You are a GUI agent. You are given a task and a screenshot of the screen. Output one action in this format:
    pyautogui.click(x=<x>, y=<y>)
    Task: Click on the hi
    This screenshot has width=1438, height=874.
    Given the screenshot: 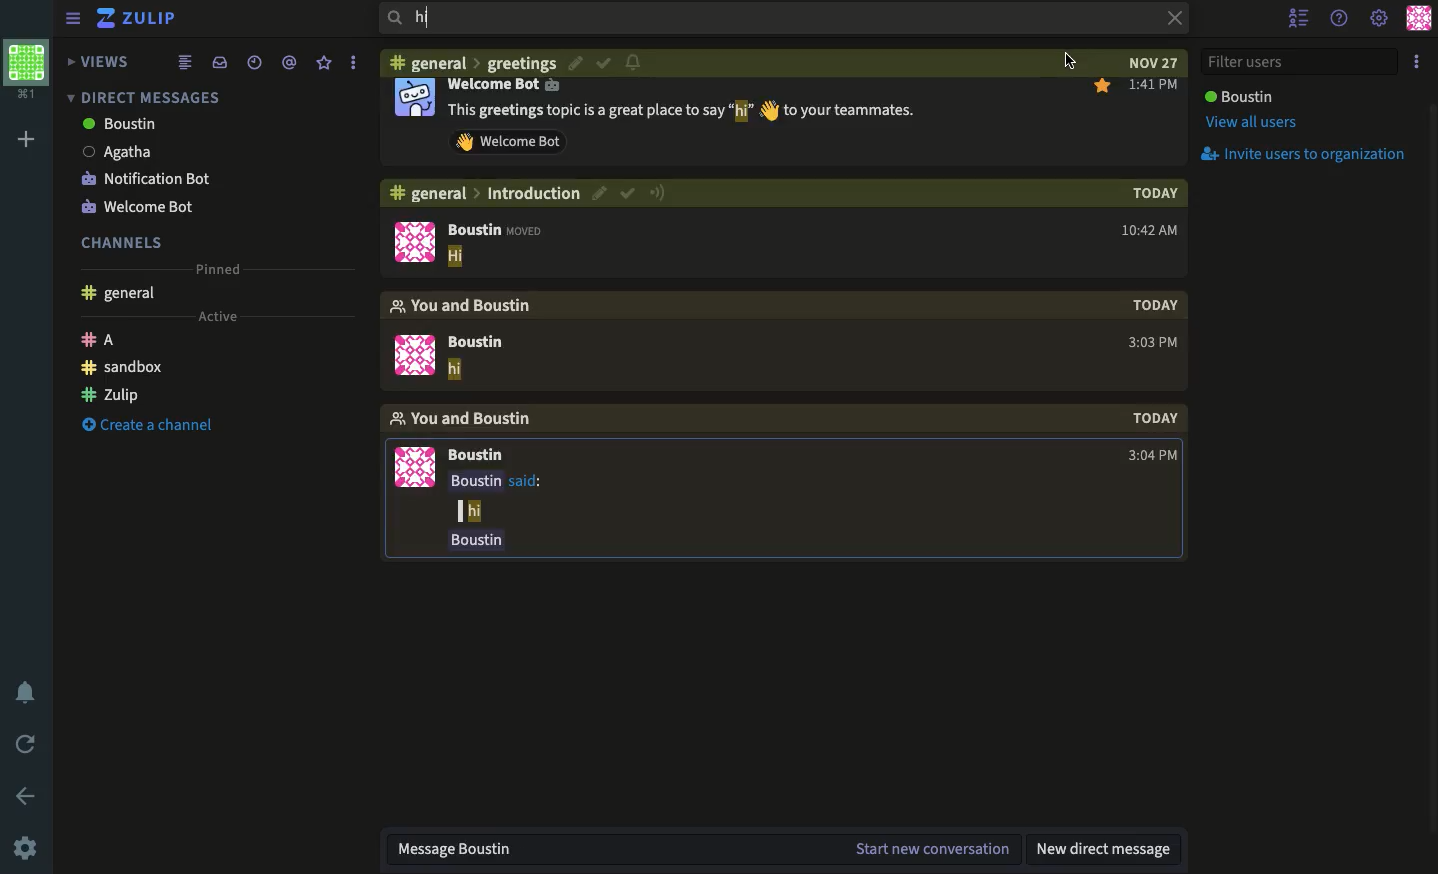 What is the action you would take?
    pyautogui.click(x=455, y=370)
    